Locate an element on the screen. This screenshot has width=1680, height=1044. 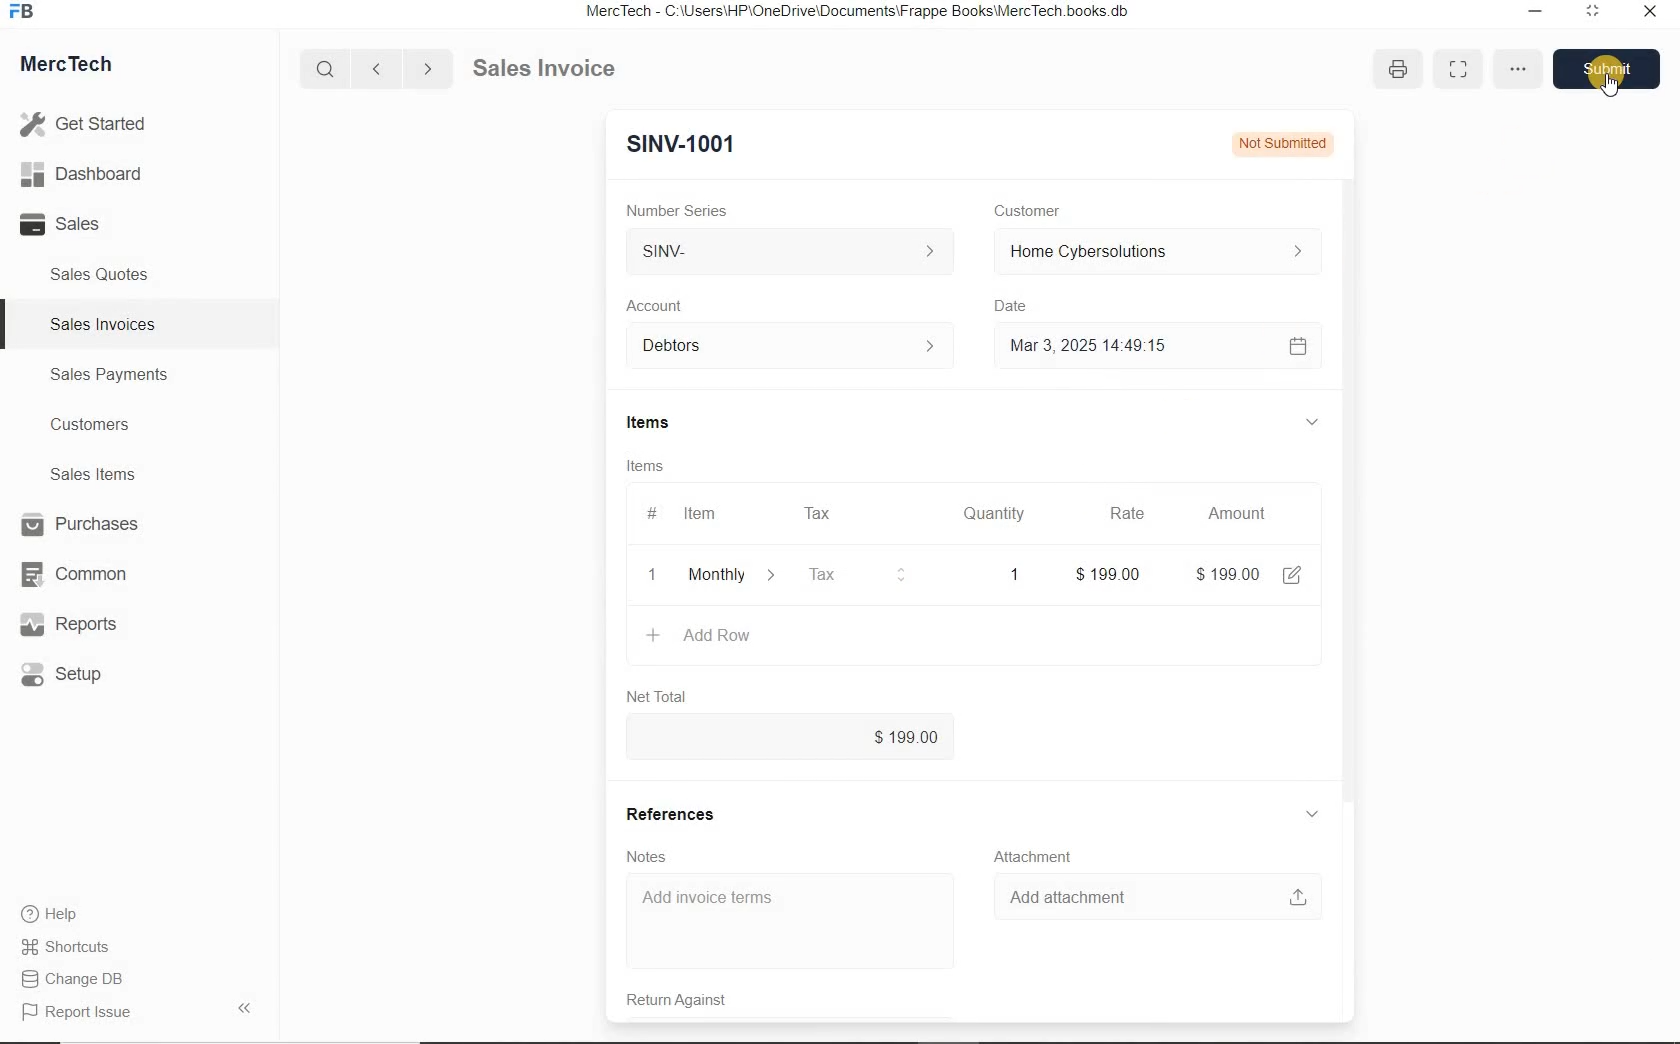
Return Against is located at coordinates (691, 1000).